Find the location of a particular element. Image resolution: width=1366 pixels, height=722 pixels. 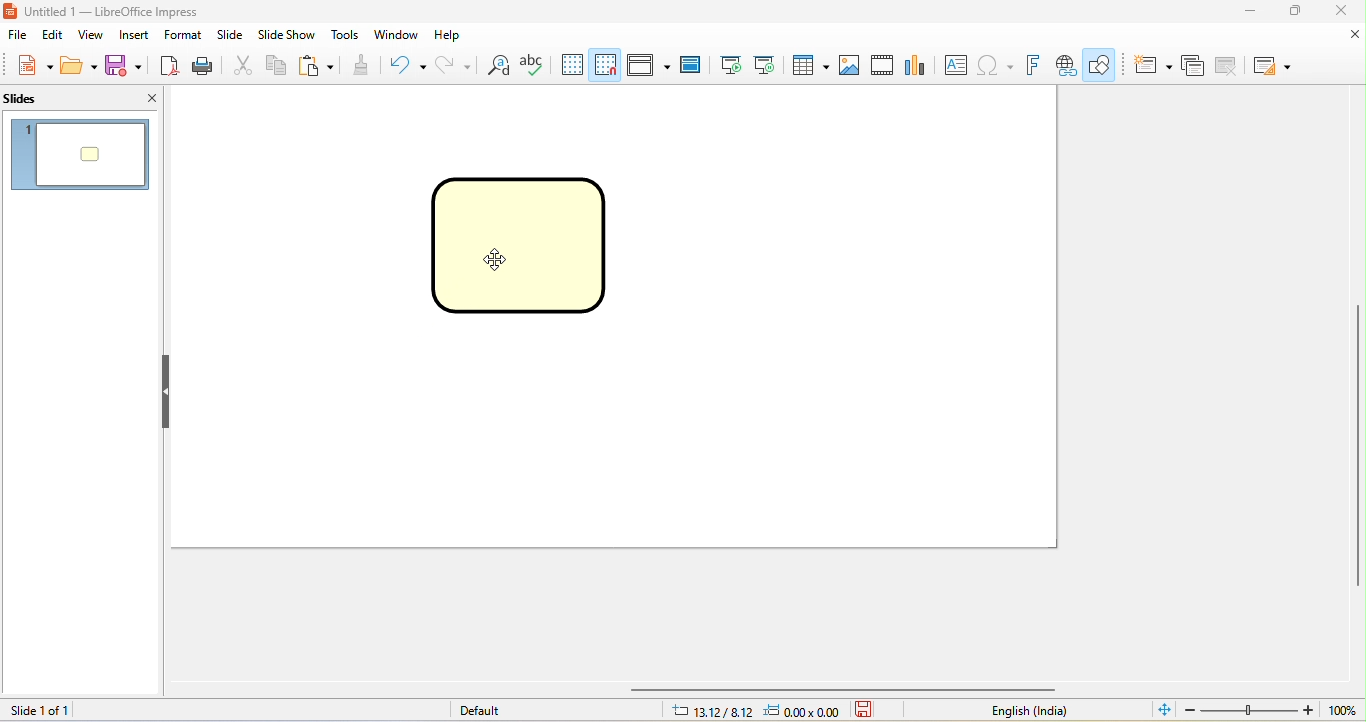

find and replace is located at coordinates (498, 65).